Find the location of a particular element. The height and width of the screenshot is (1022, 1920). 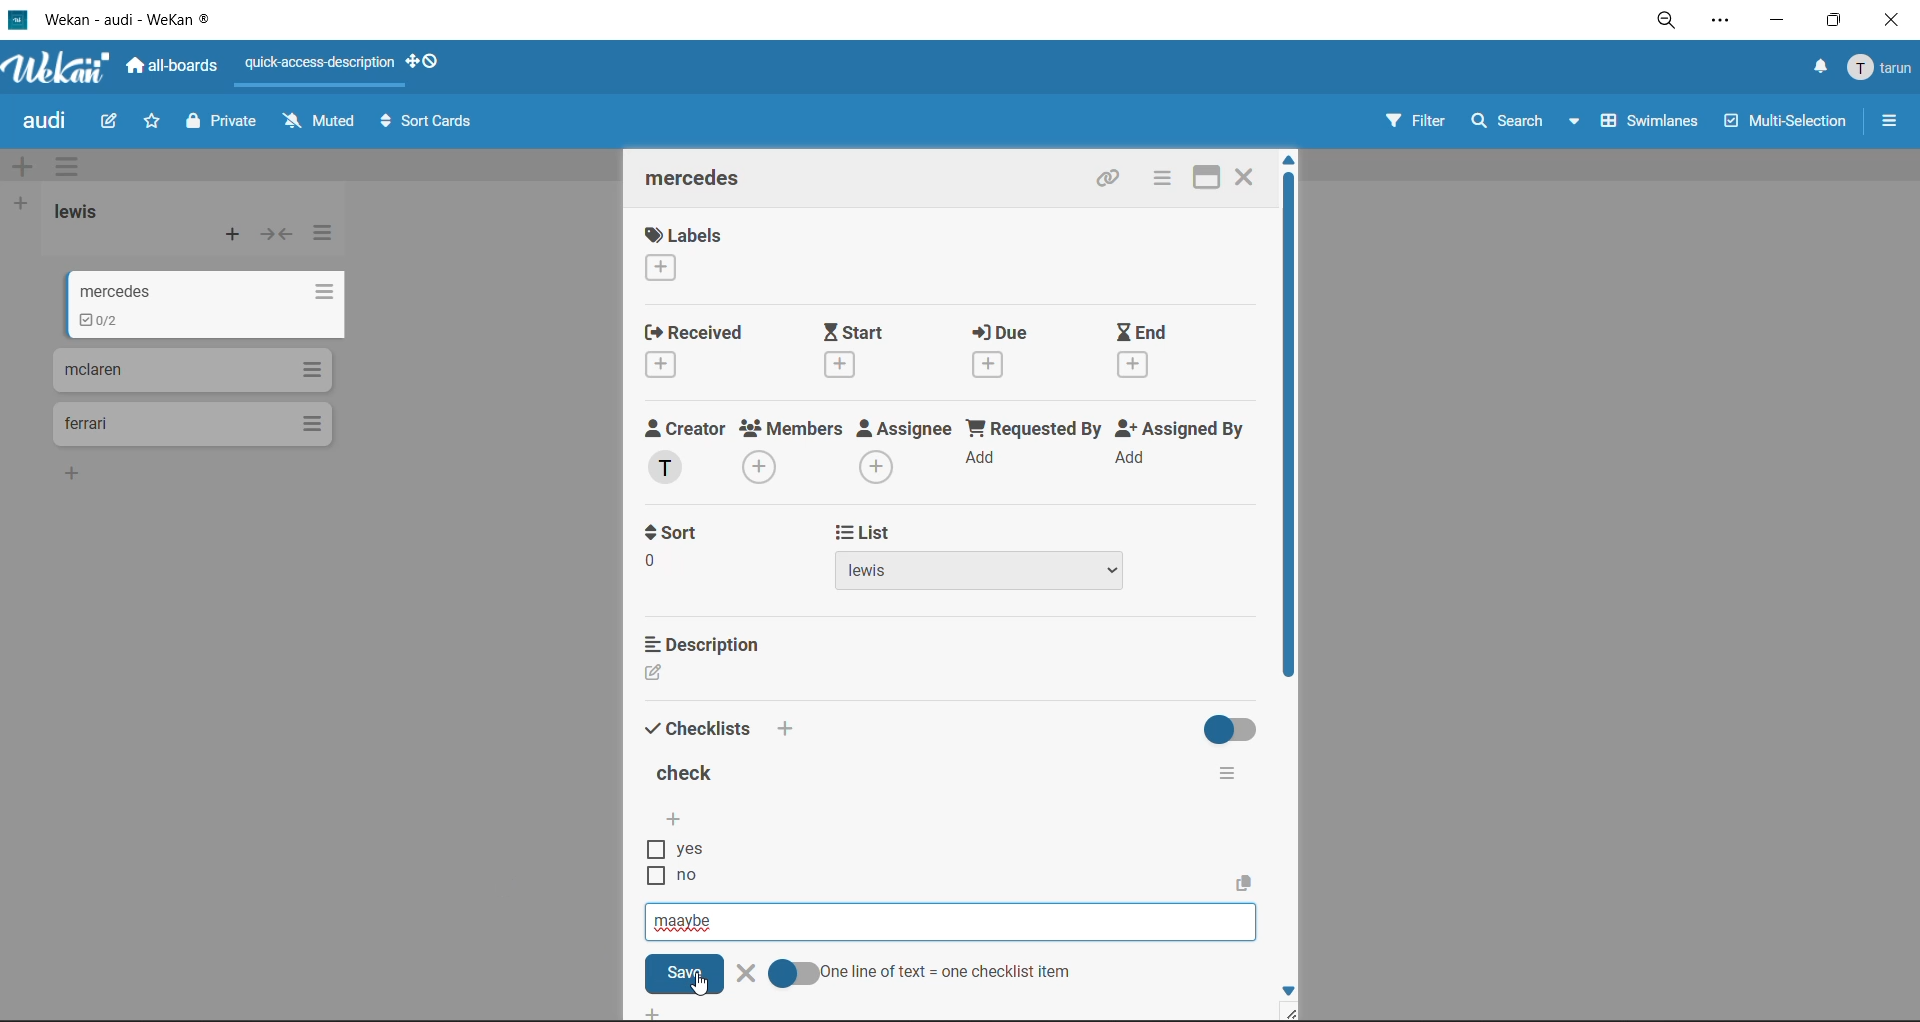

To-dos is located at coordinates (104, 320).